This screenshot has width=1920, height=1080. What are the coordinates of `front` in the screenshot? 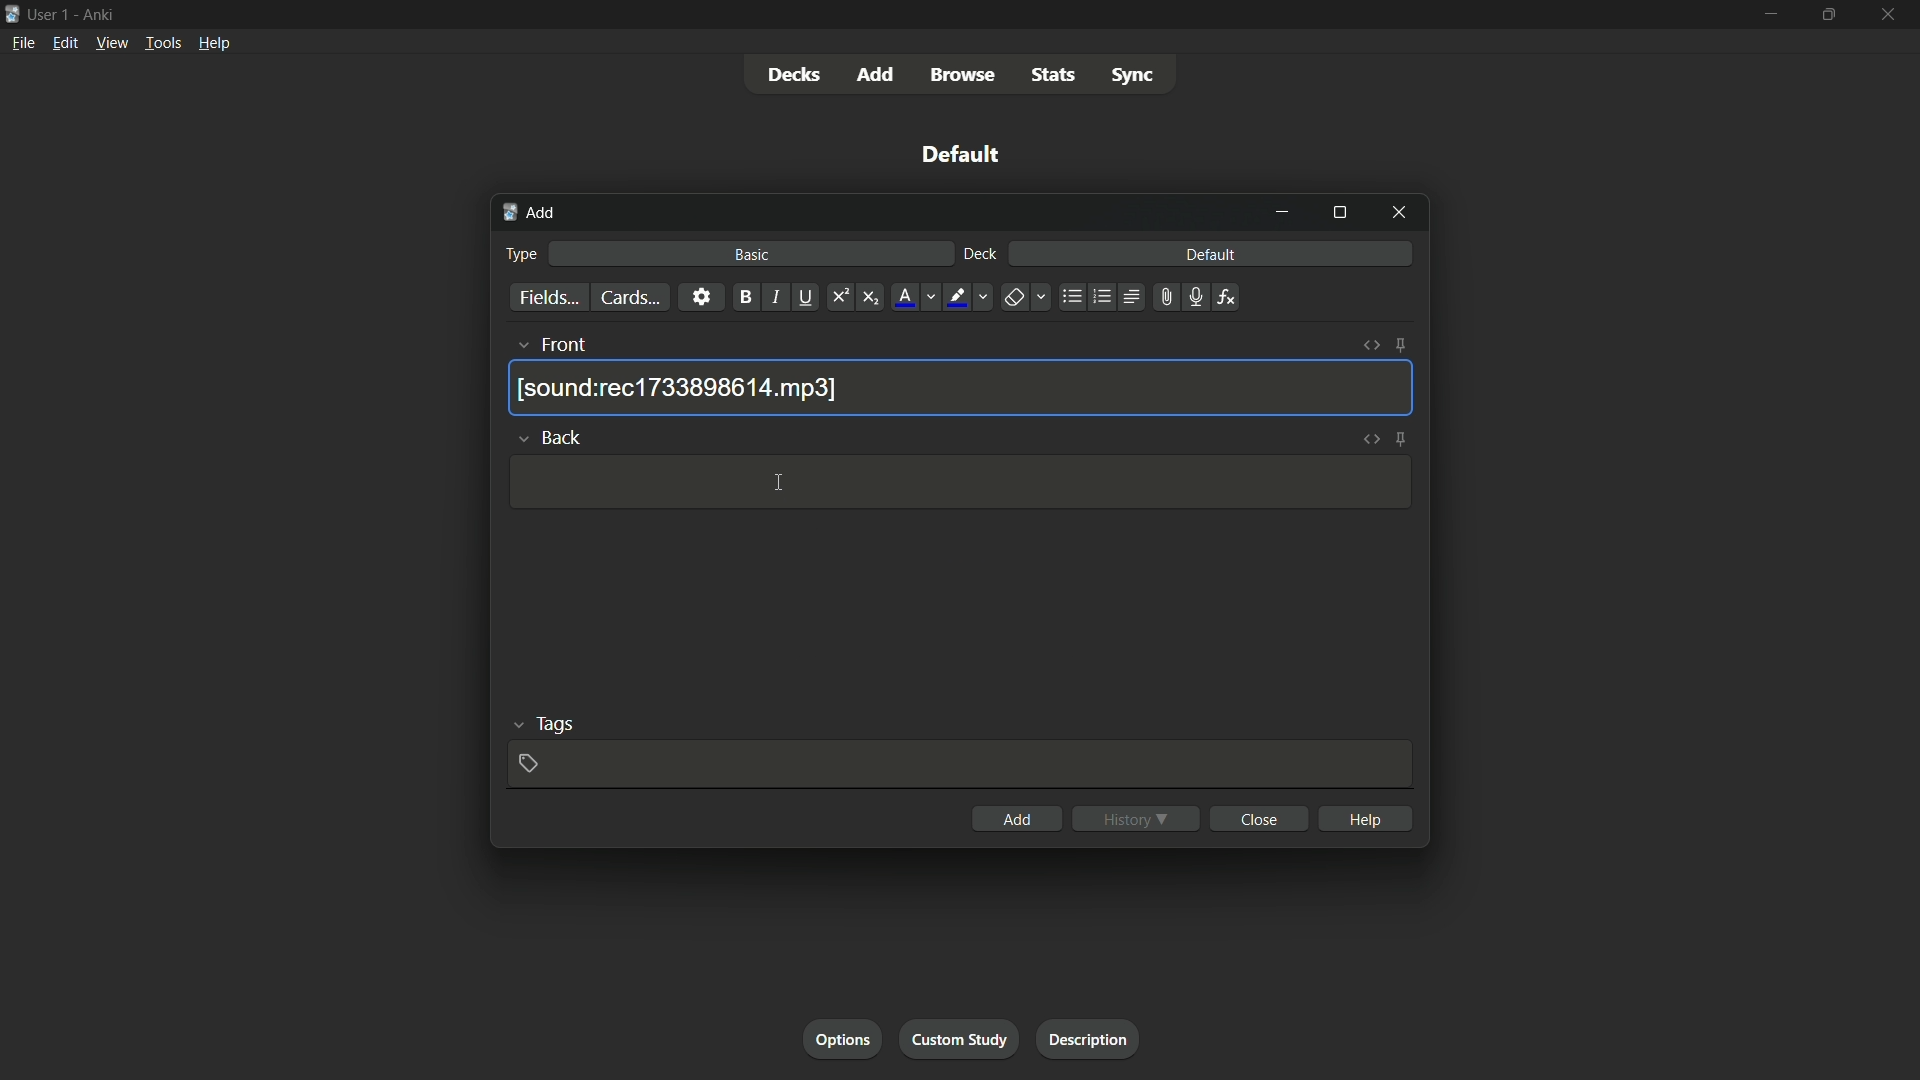 It's located at (566, 345).